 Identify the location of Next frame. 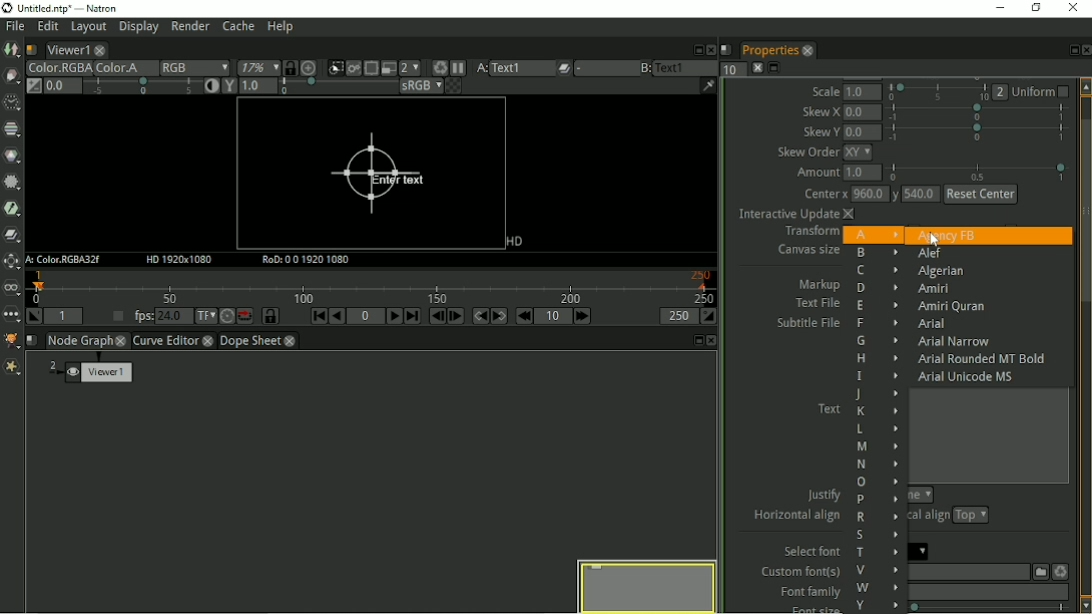
(455, 316).